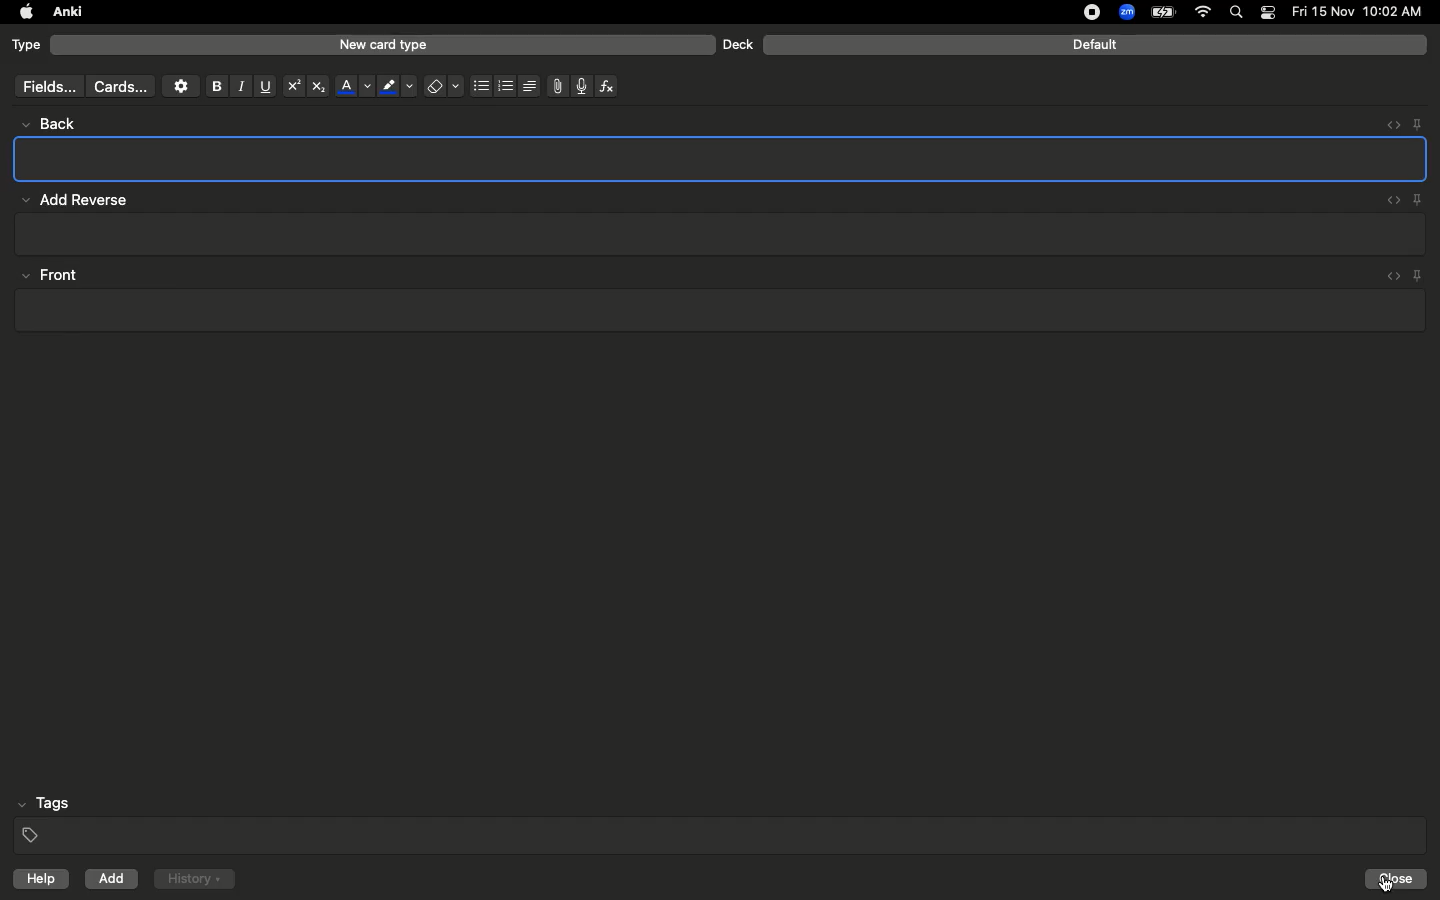 The height and width of the screenshot is (900, 1440). What do you see at coordinates (1386, 882) in the screenshot?
I see `cursor` at bounding box center [1386, 882].